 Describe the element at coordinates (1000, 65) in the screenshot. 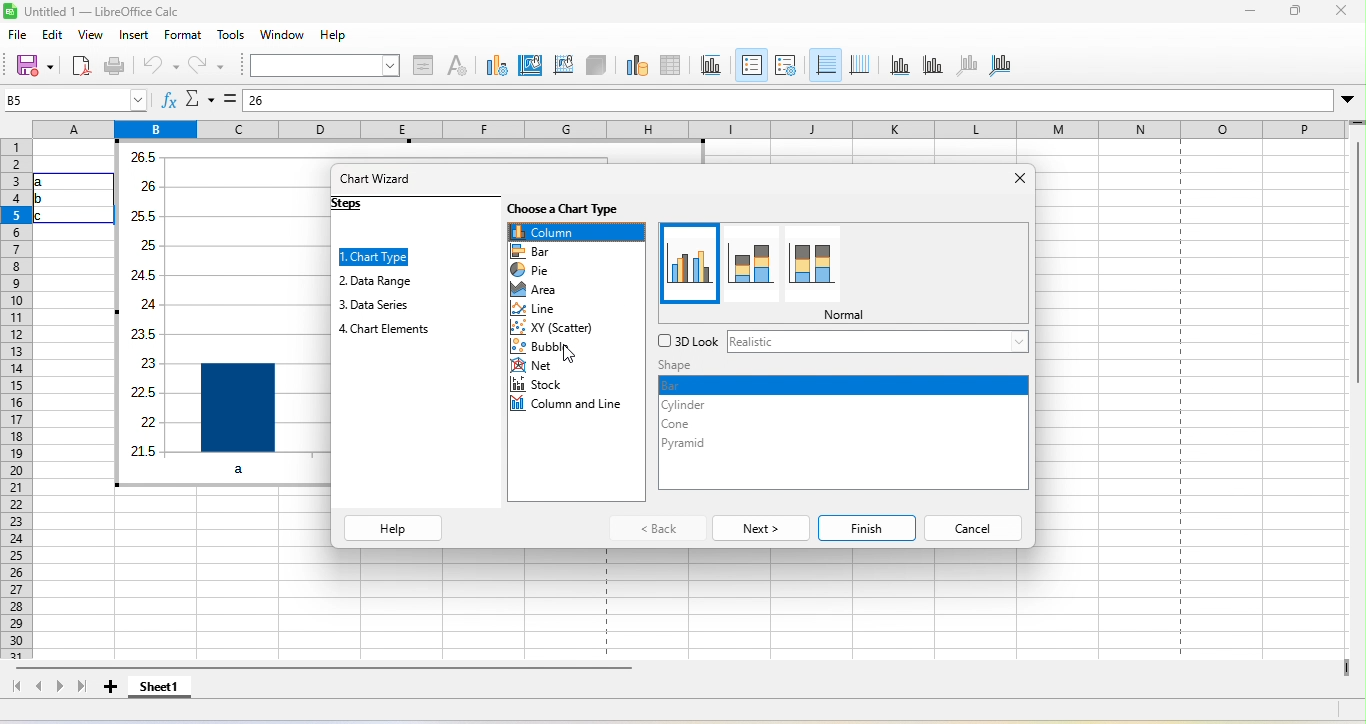

I see `All axes` at that location.